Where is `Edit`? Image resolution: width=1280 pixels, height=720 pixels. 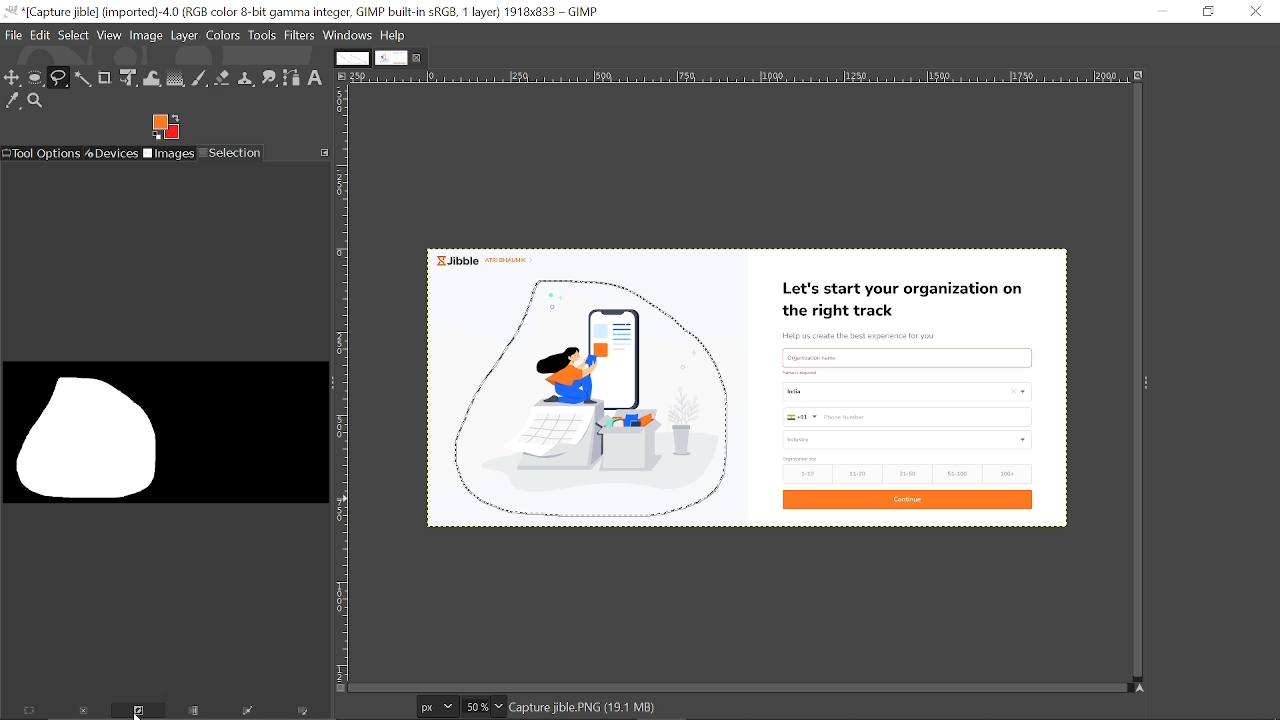
Edit is located at coordinates (42, 33).